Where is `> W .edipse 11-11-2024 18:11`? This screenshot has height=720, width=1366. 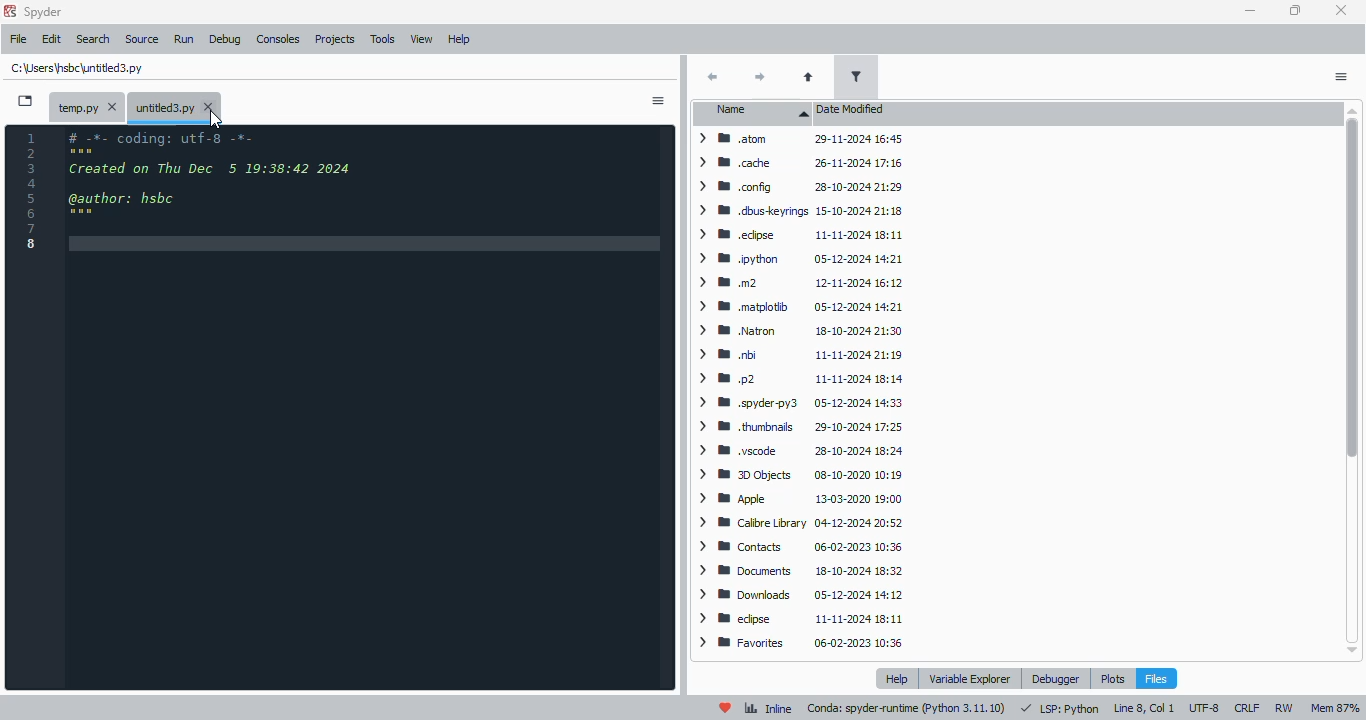
> W .edipse 11-11-2024 18:11 is located at coordinates (796, 233).